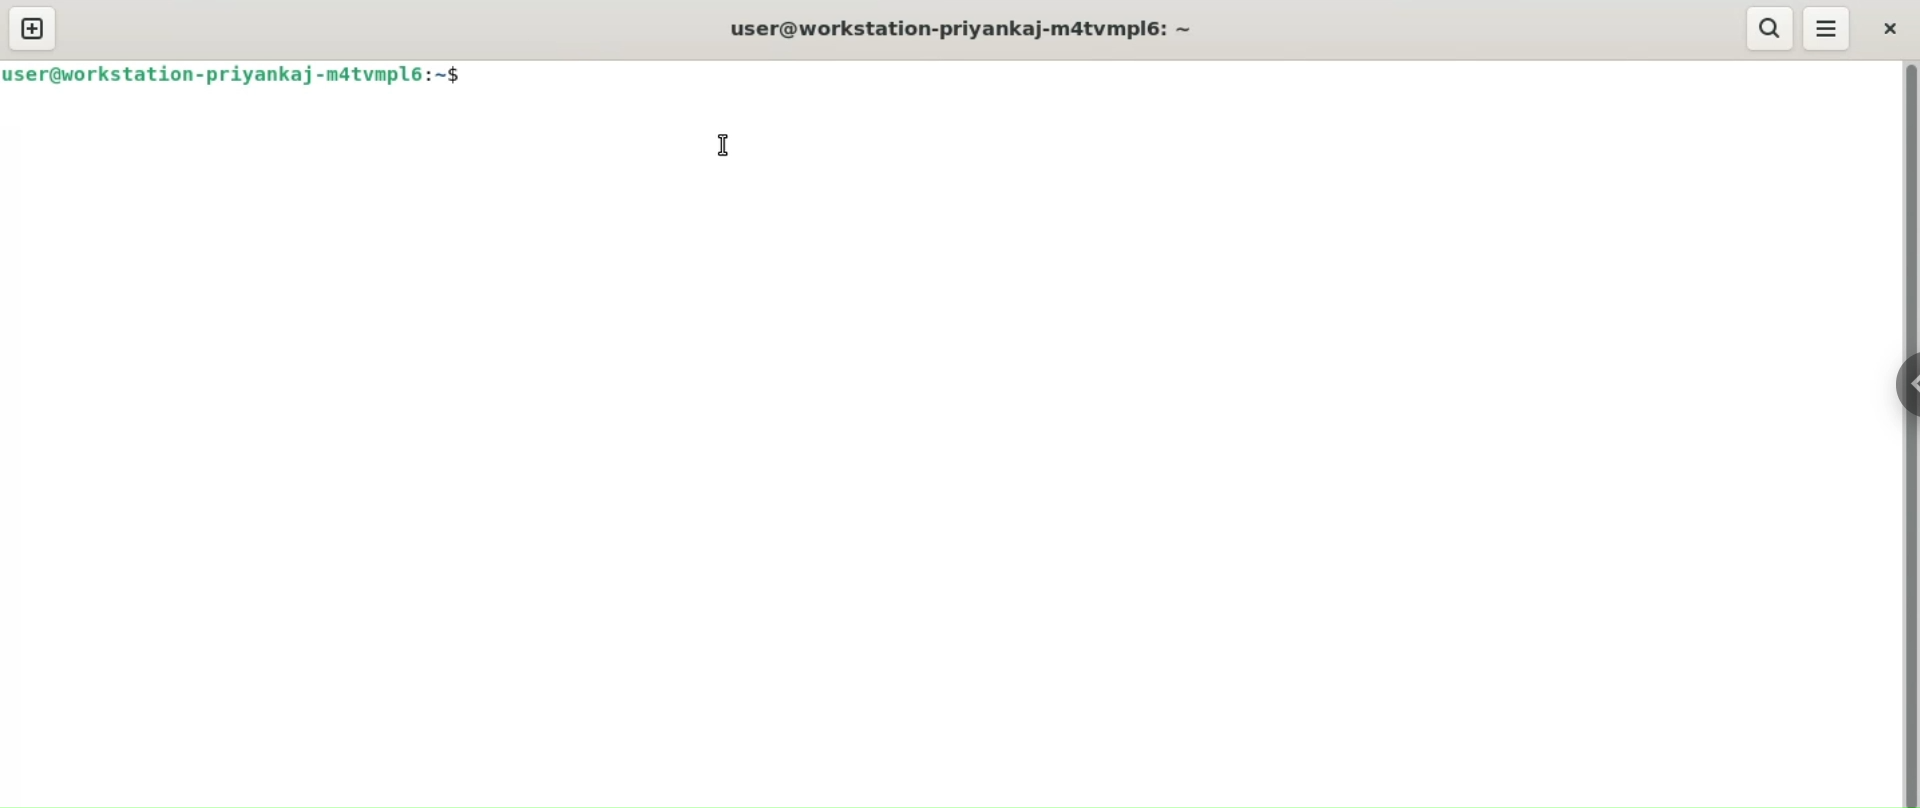 This screenshot has width=1920, height=808. Describe the element at coordinates (1908, 431) in the screenshot. I see `vertical scroll bar` at that location.